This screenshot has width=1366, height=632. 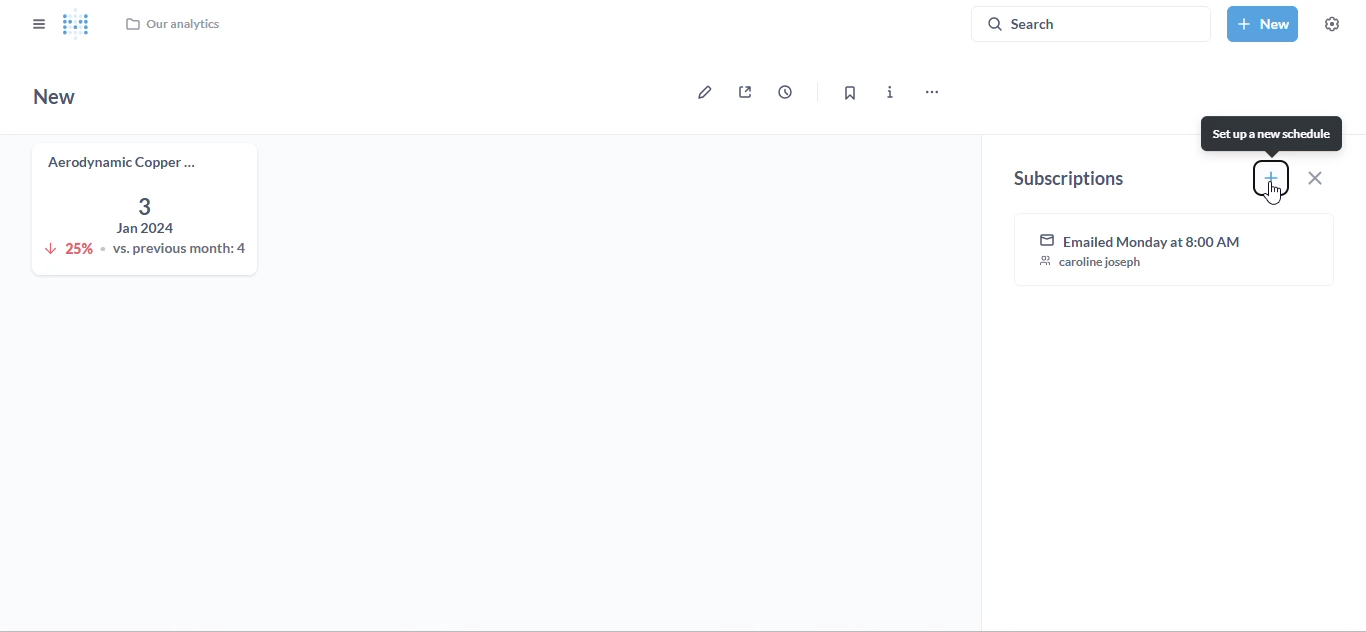 I want to click on set up a new schedule, so click(x=1270, y=177).